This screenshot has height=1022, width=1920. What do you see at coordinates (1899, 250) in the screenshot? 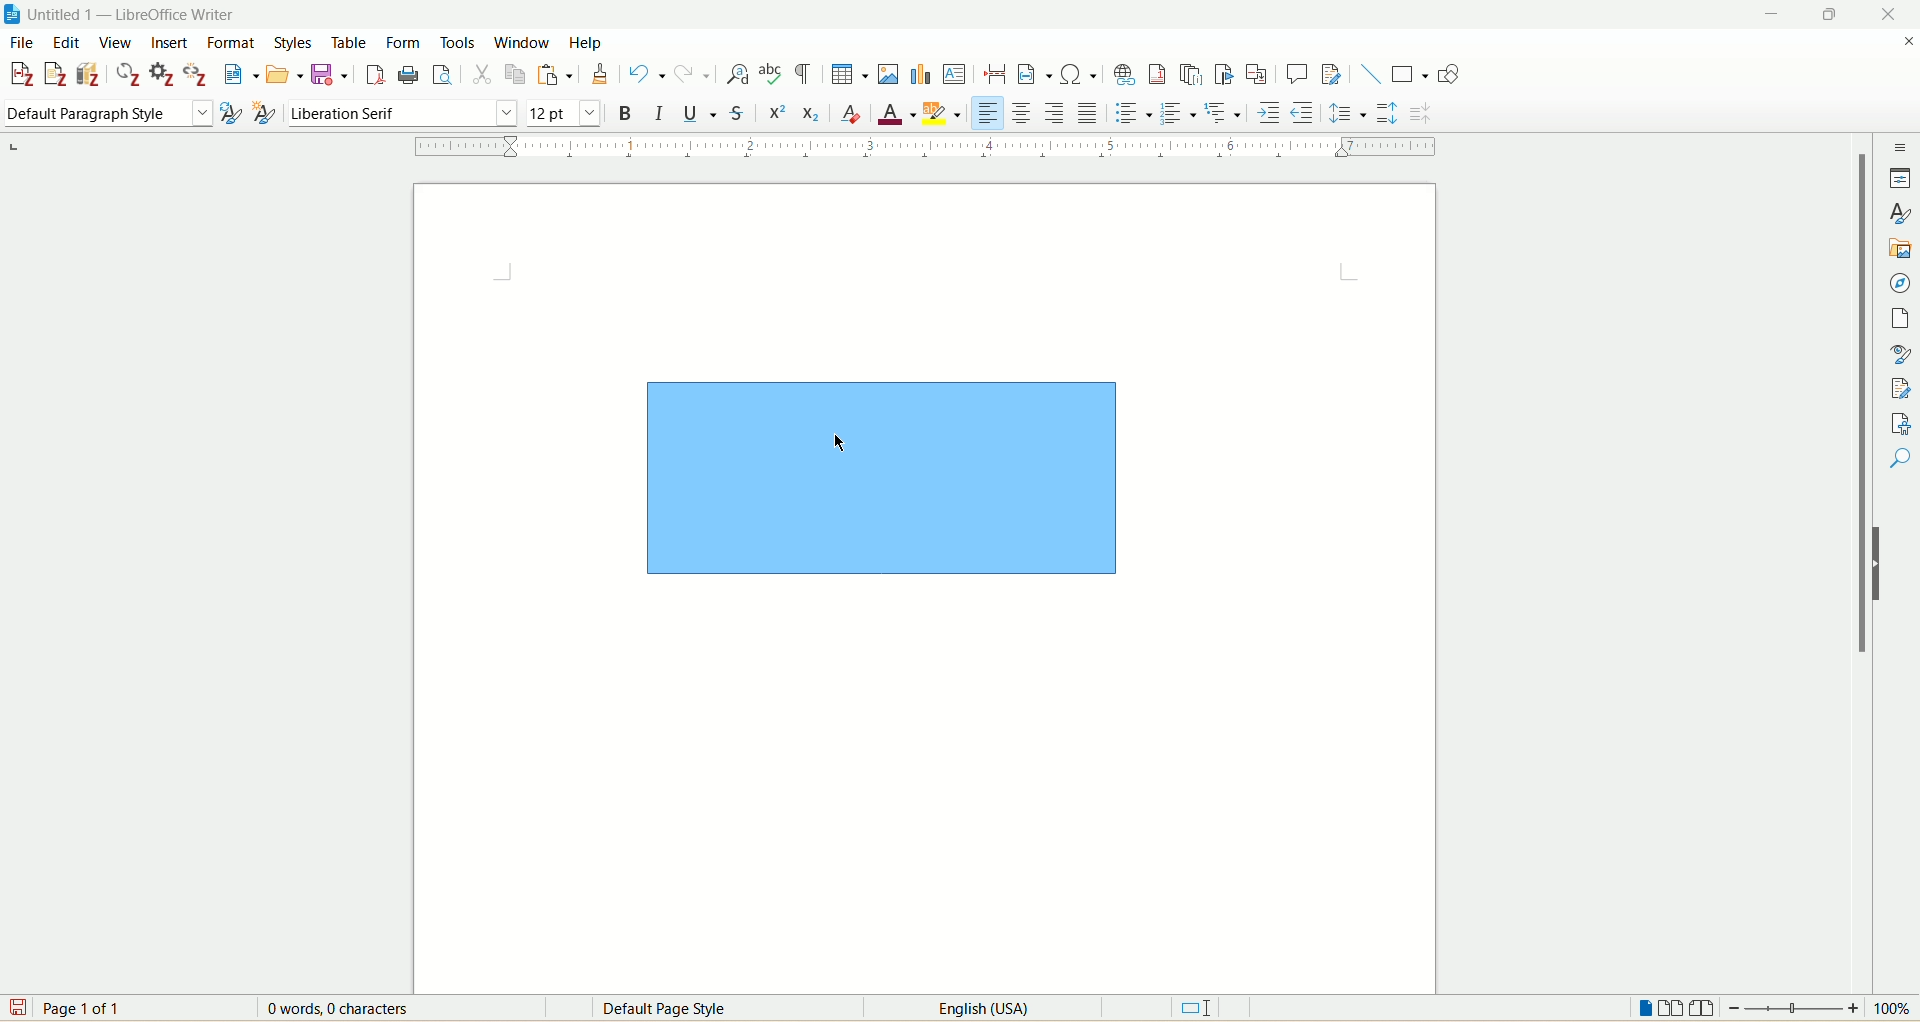
I see `gallery` at bounding box center [1899, 250].